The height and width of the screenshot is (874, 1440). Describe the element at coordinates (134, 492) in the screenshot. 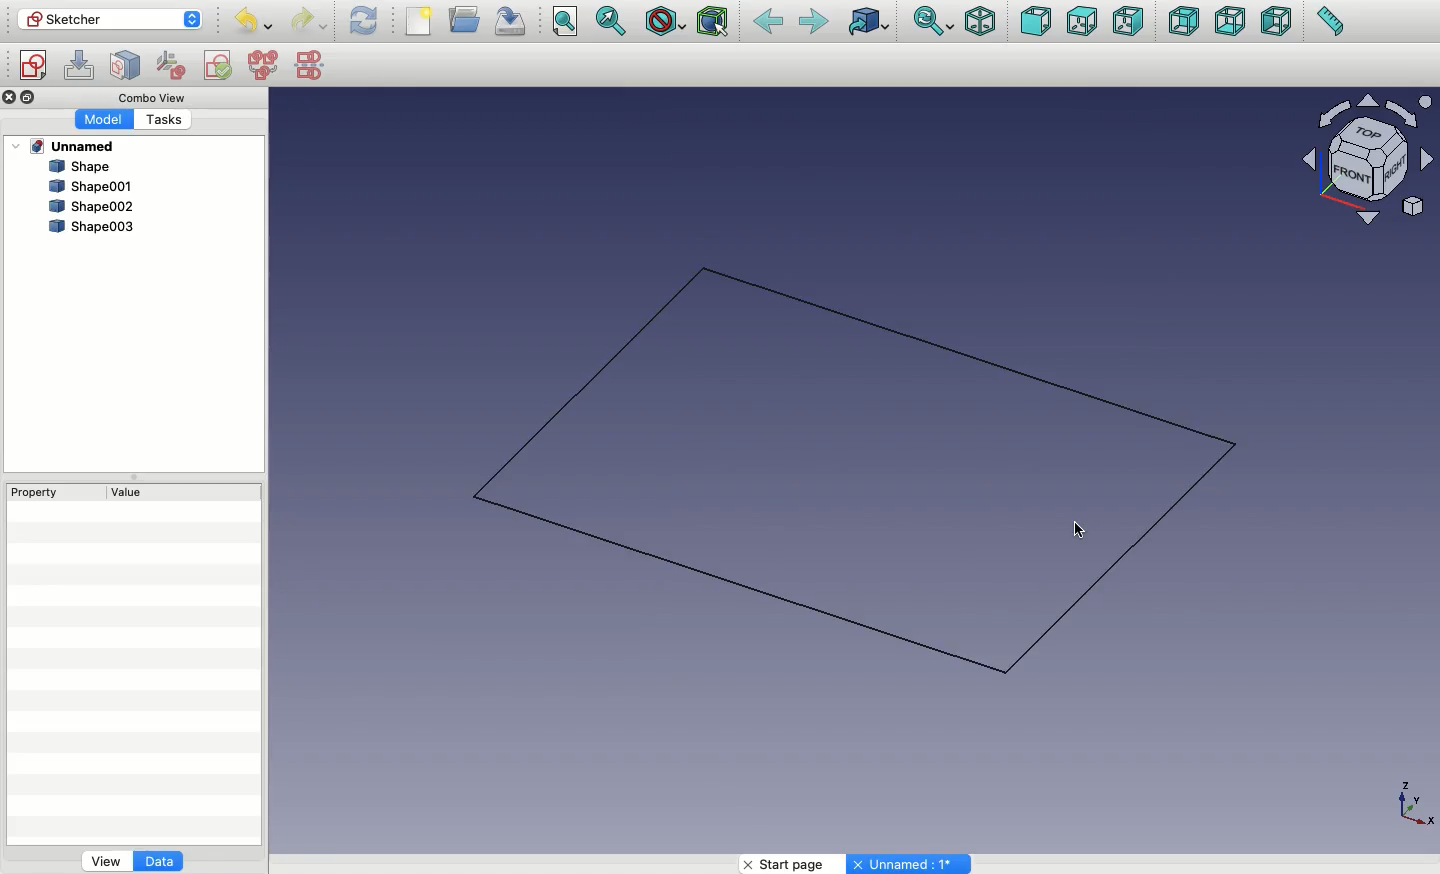

I see `Value` at that location.